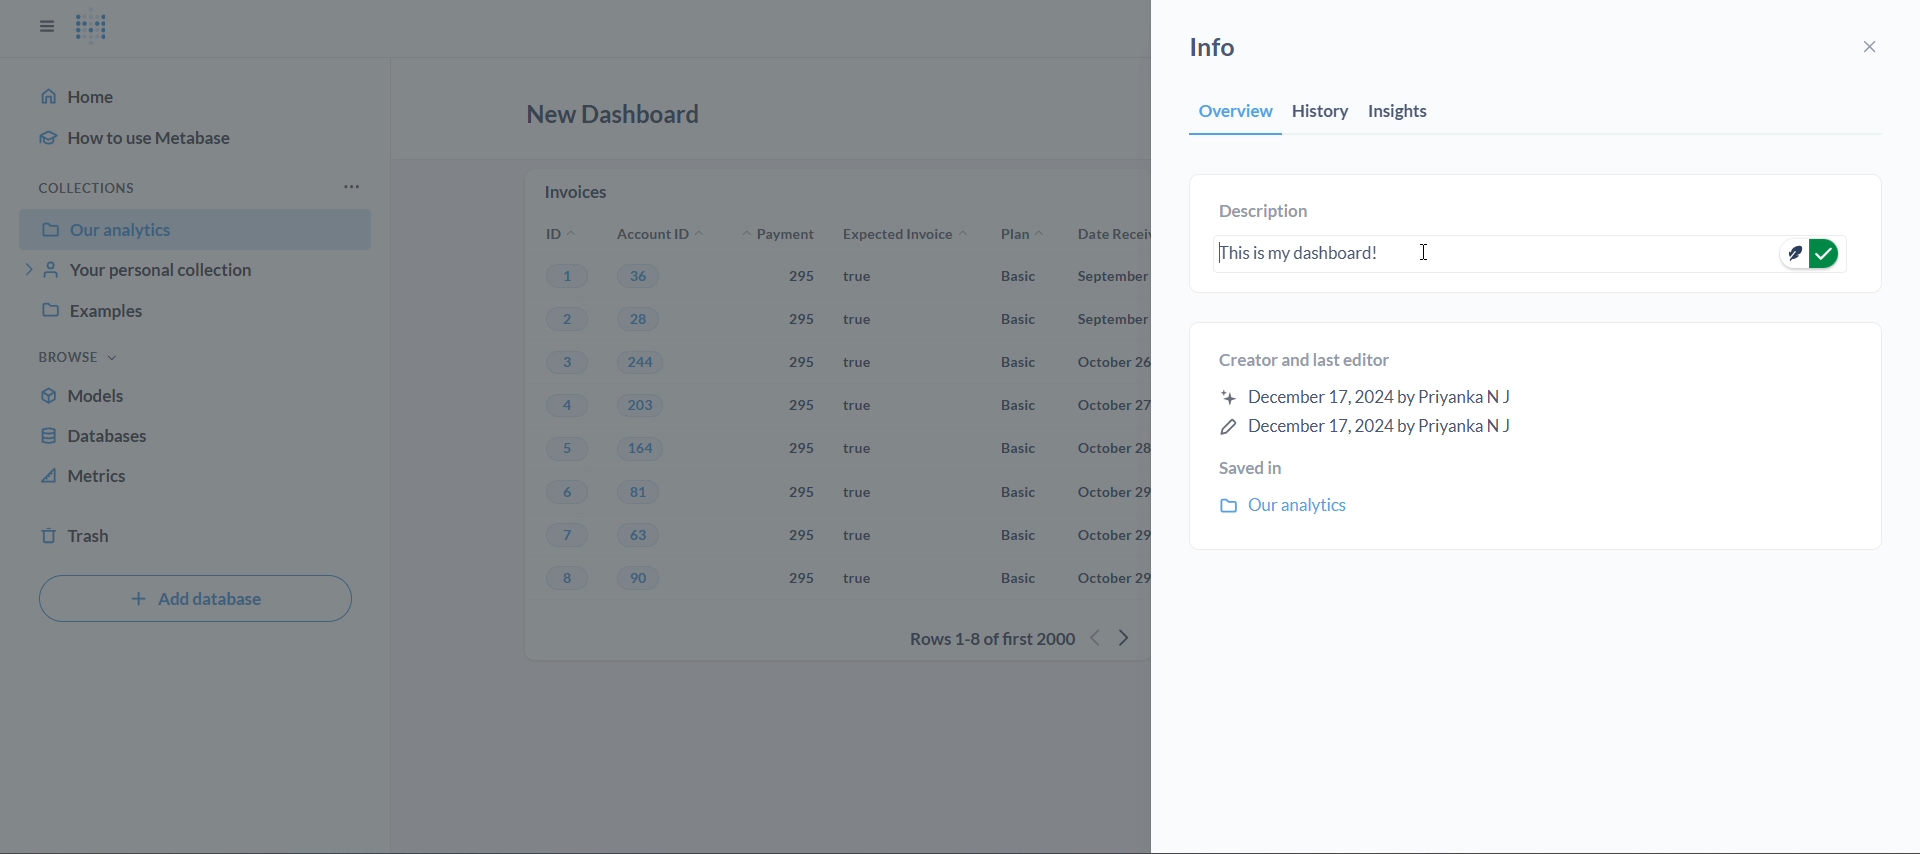 This screenshot has height=854, width=1920. What do you see at coordinates (1022, 406) in the screenshot?
I see `Basic` at bounding box center [1022, 406].